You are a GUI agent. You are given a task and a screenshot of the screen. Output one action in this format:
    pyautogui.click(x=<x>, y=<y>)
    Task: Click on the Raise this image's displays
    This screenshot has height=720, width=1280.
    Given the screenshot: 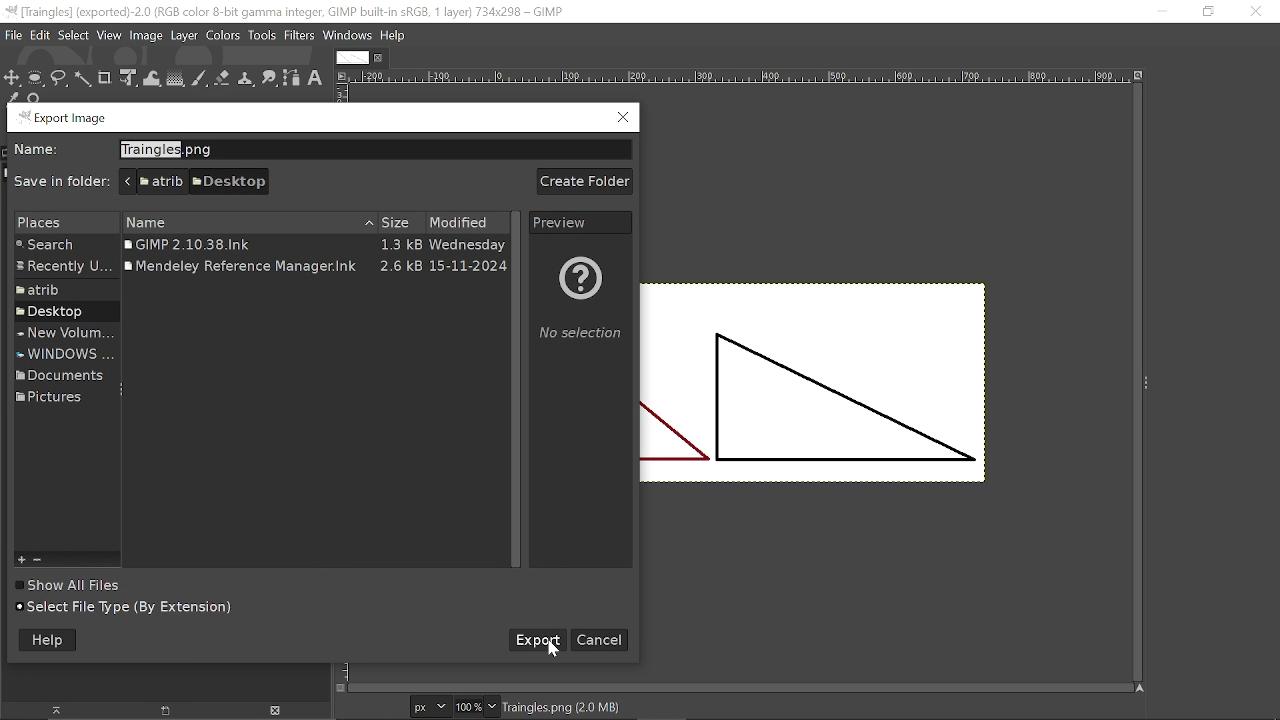 What is the action you would take?
    pyautogui.click(x=57, y=710)
    